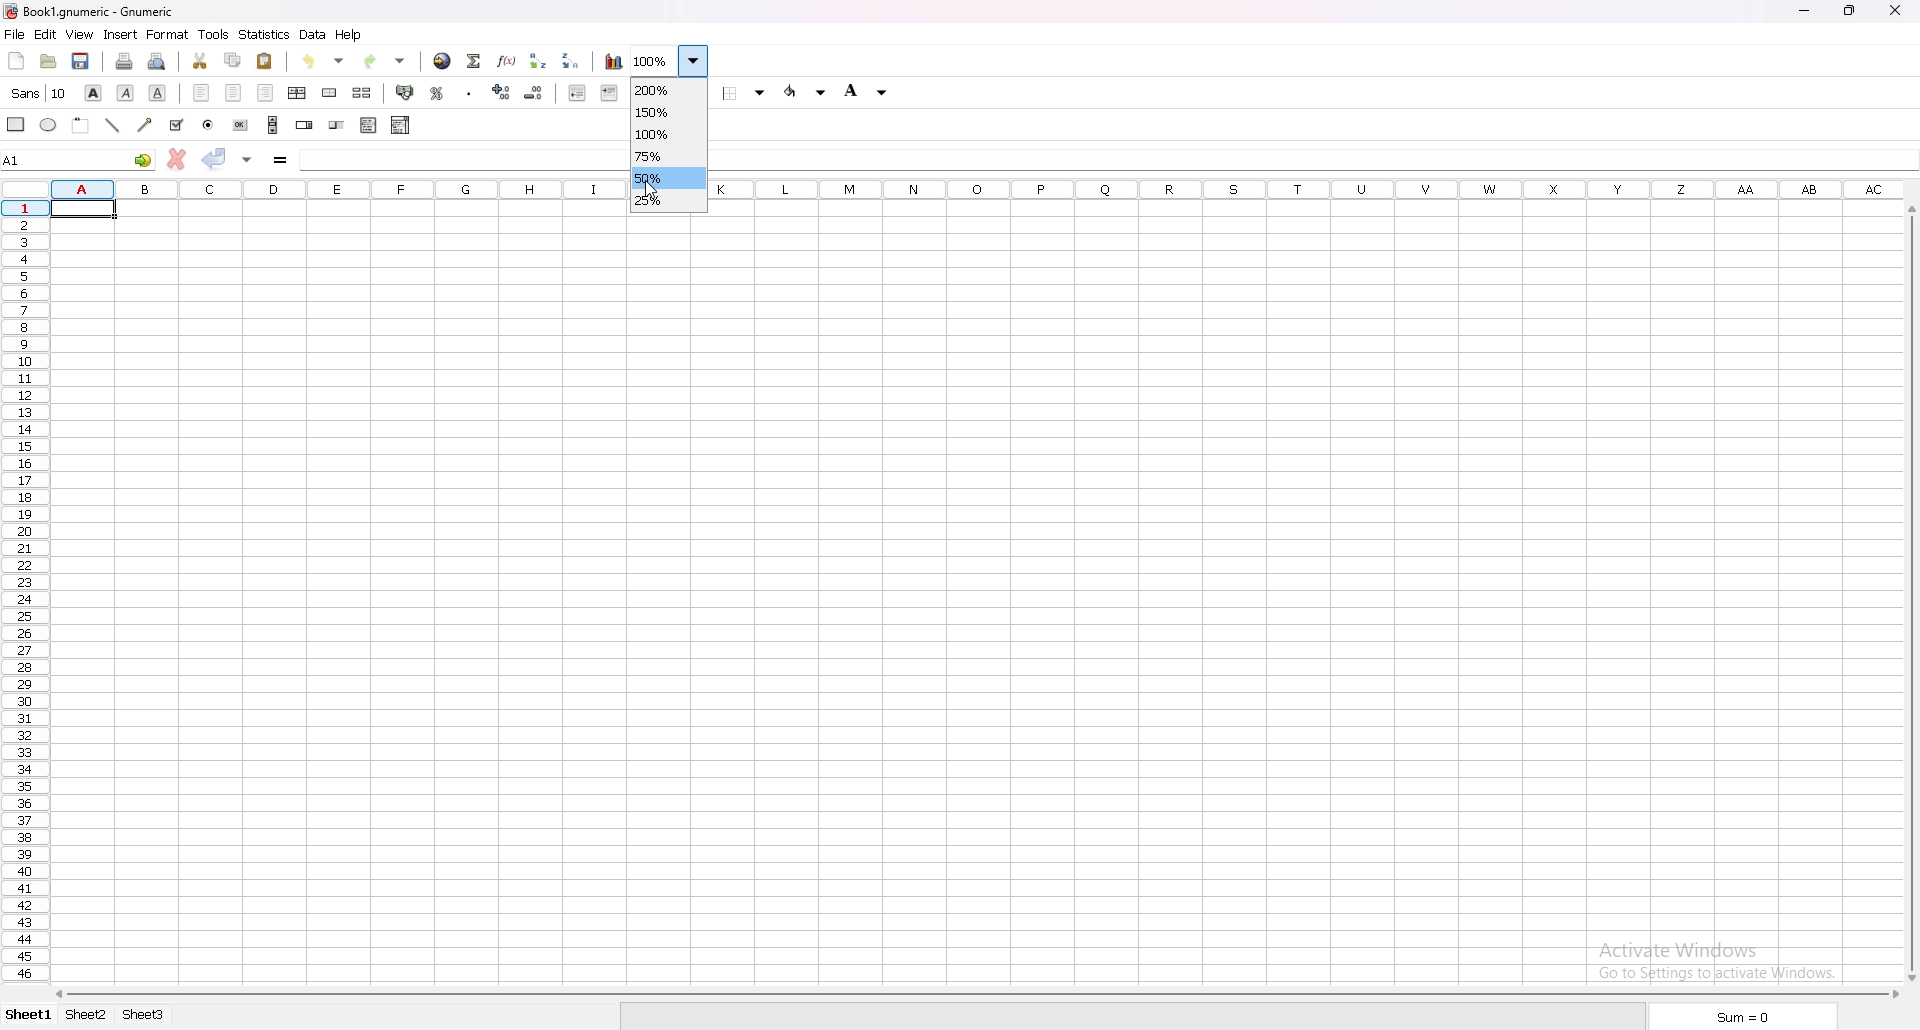  Describe the element at coordinates (762, 92) in the screenshot. I see `Drop down` at that location.